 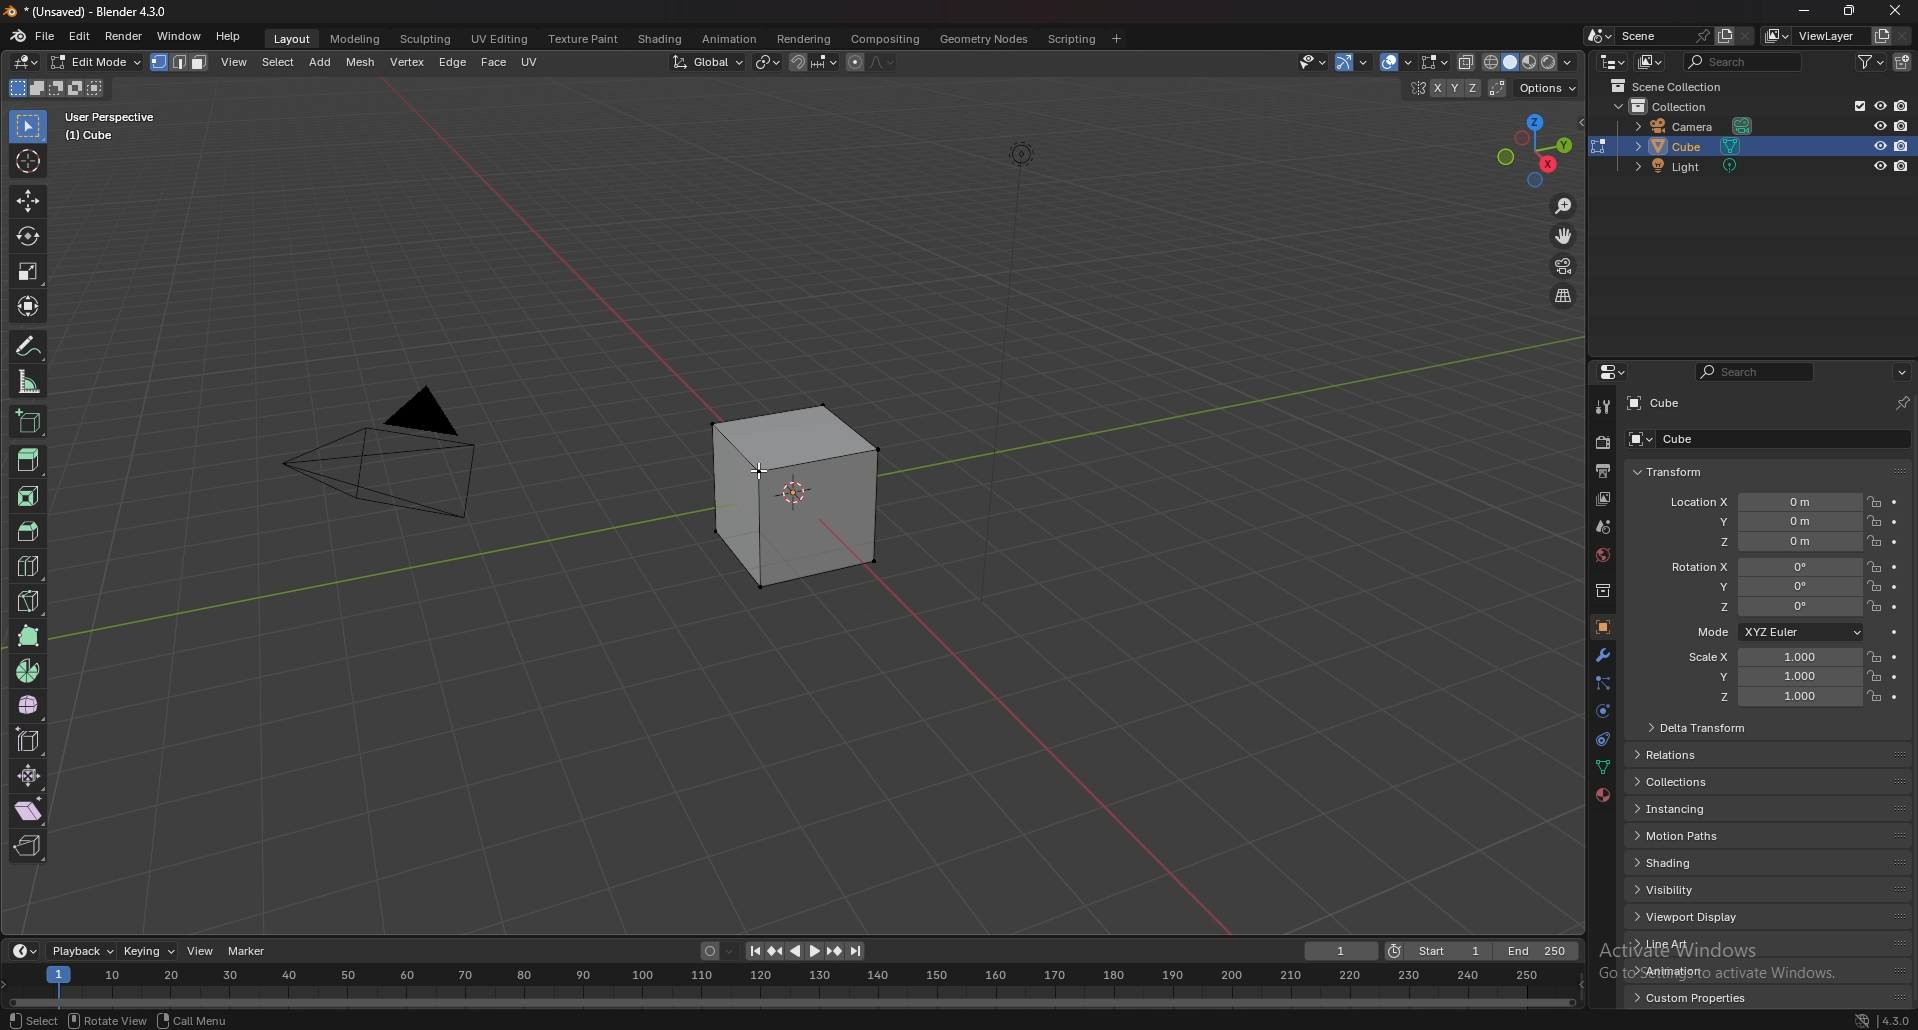 What do you see at coordinates (1604, 527) in the screenshot?
I see `scene` at bounding box center [1604, 527].